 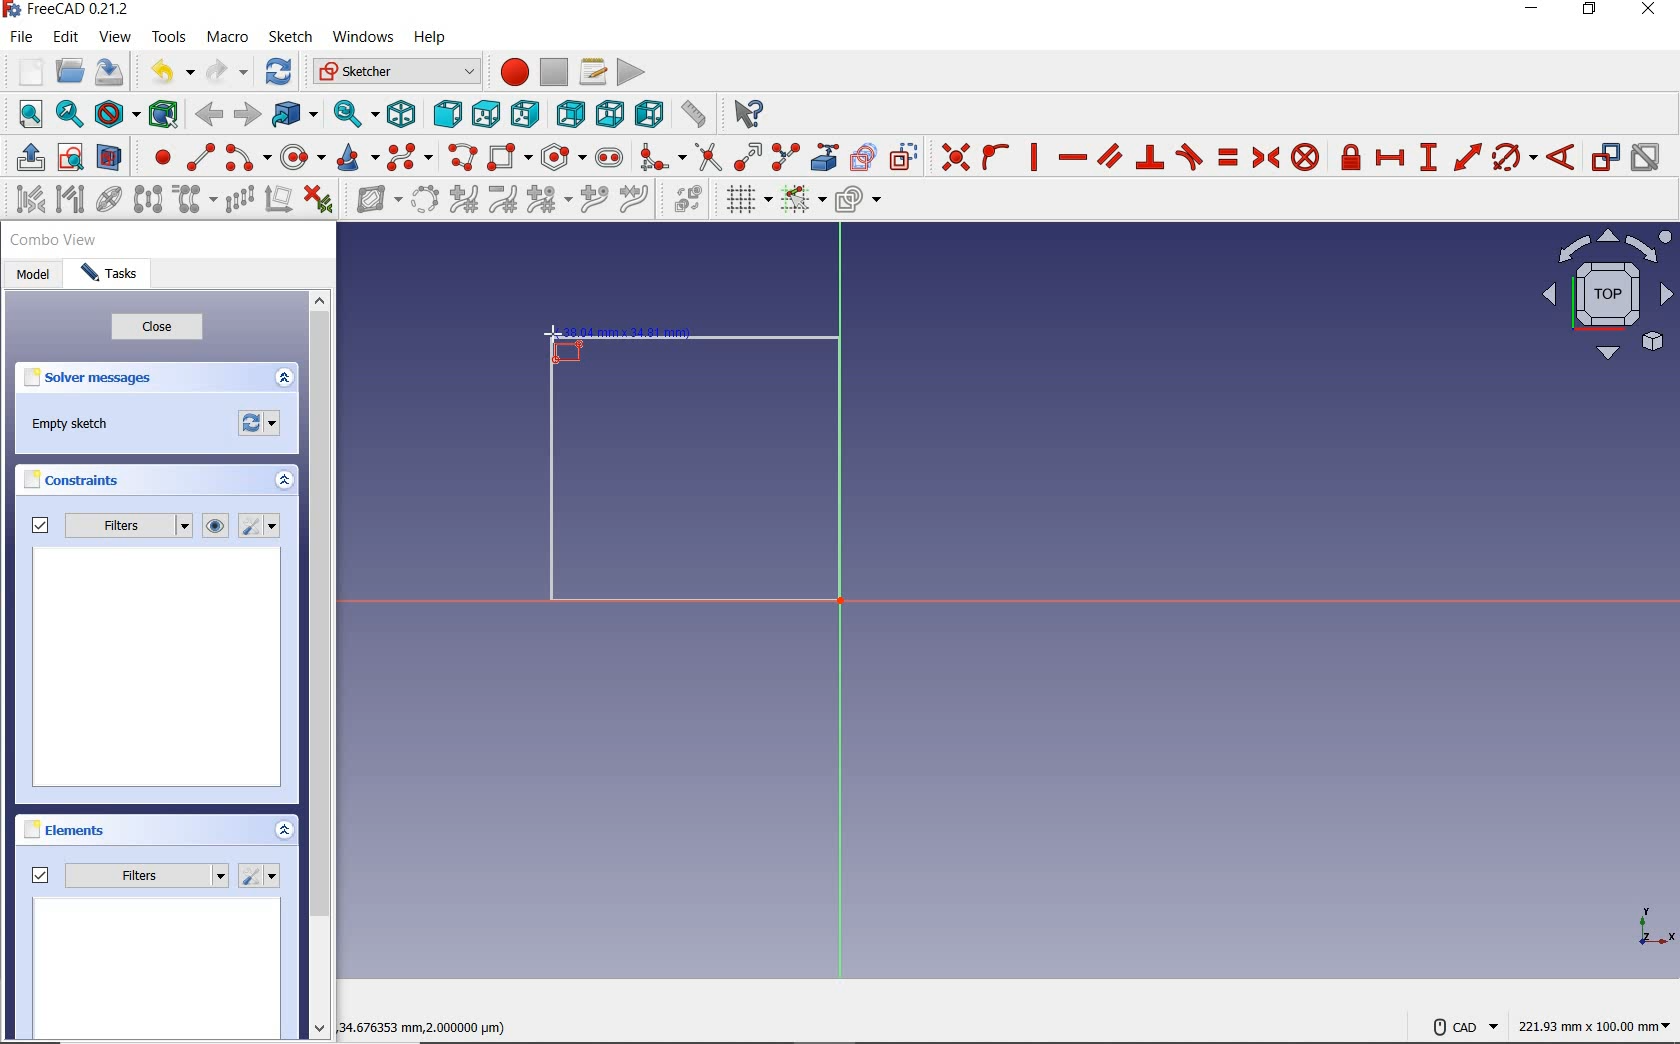 I want to click on rear, so click(x=570, y=114).